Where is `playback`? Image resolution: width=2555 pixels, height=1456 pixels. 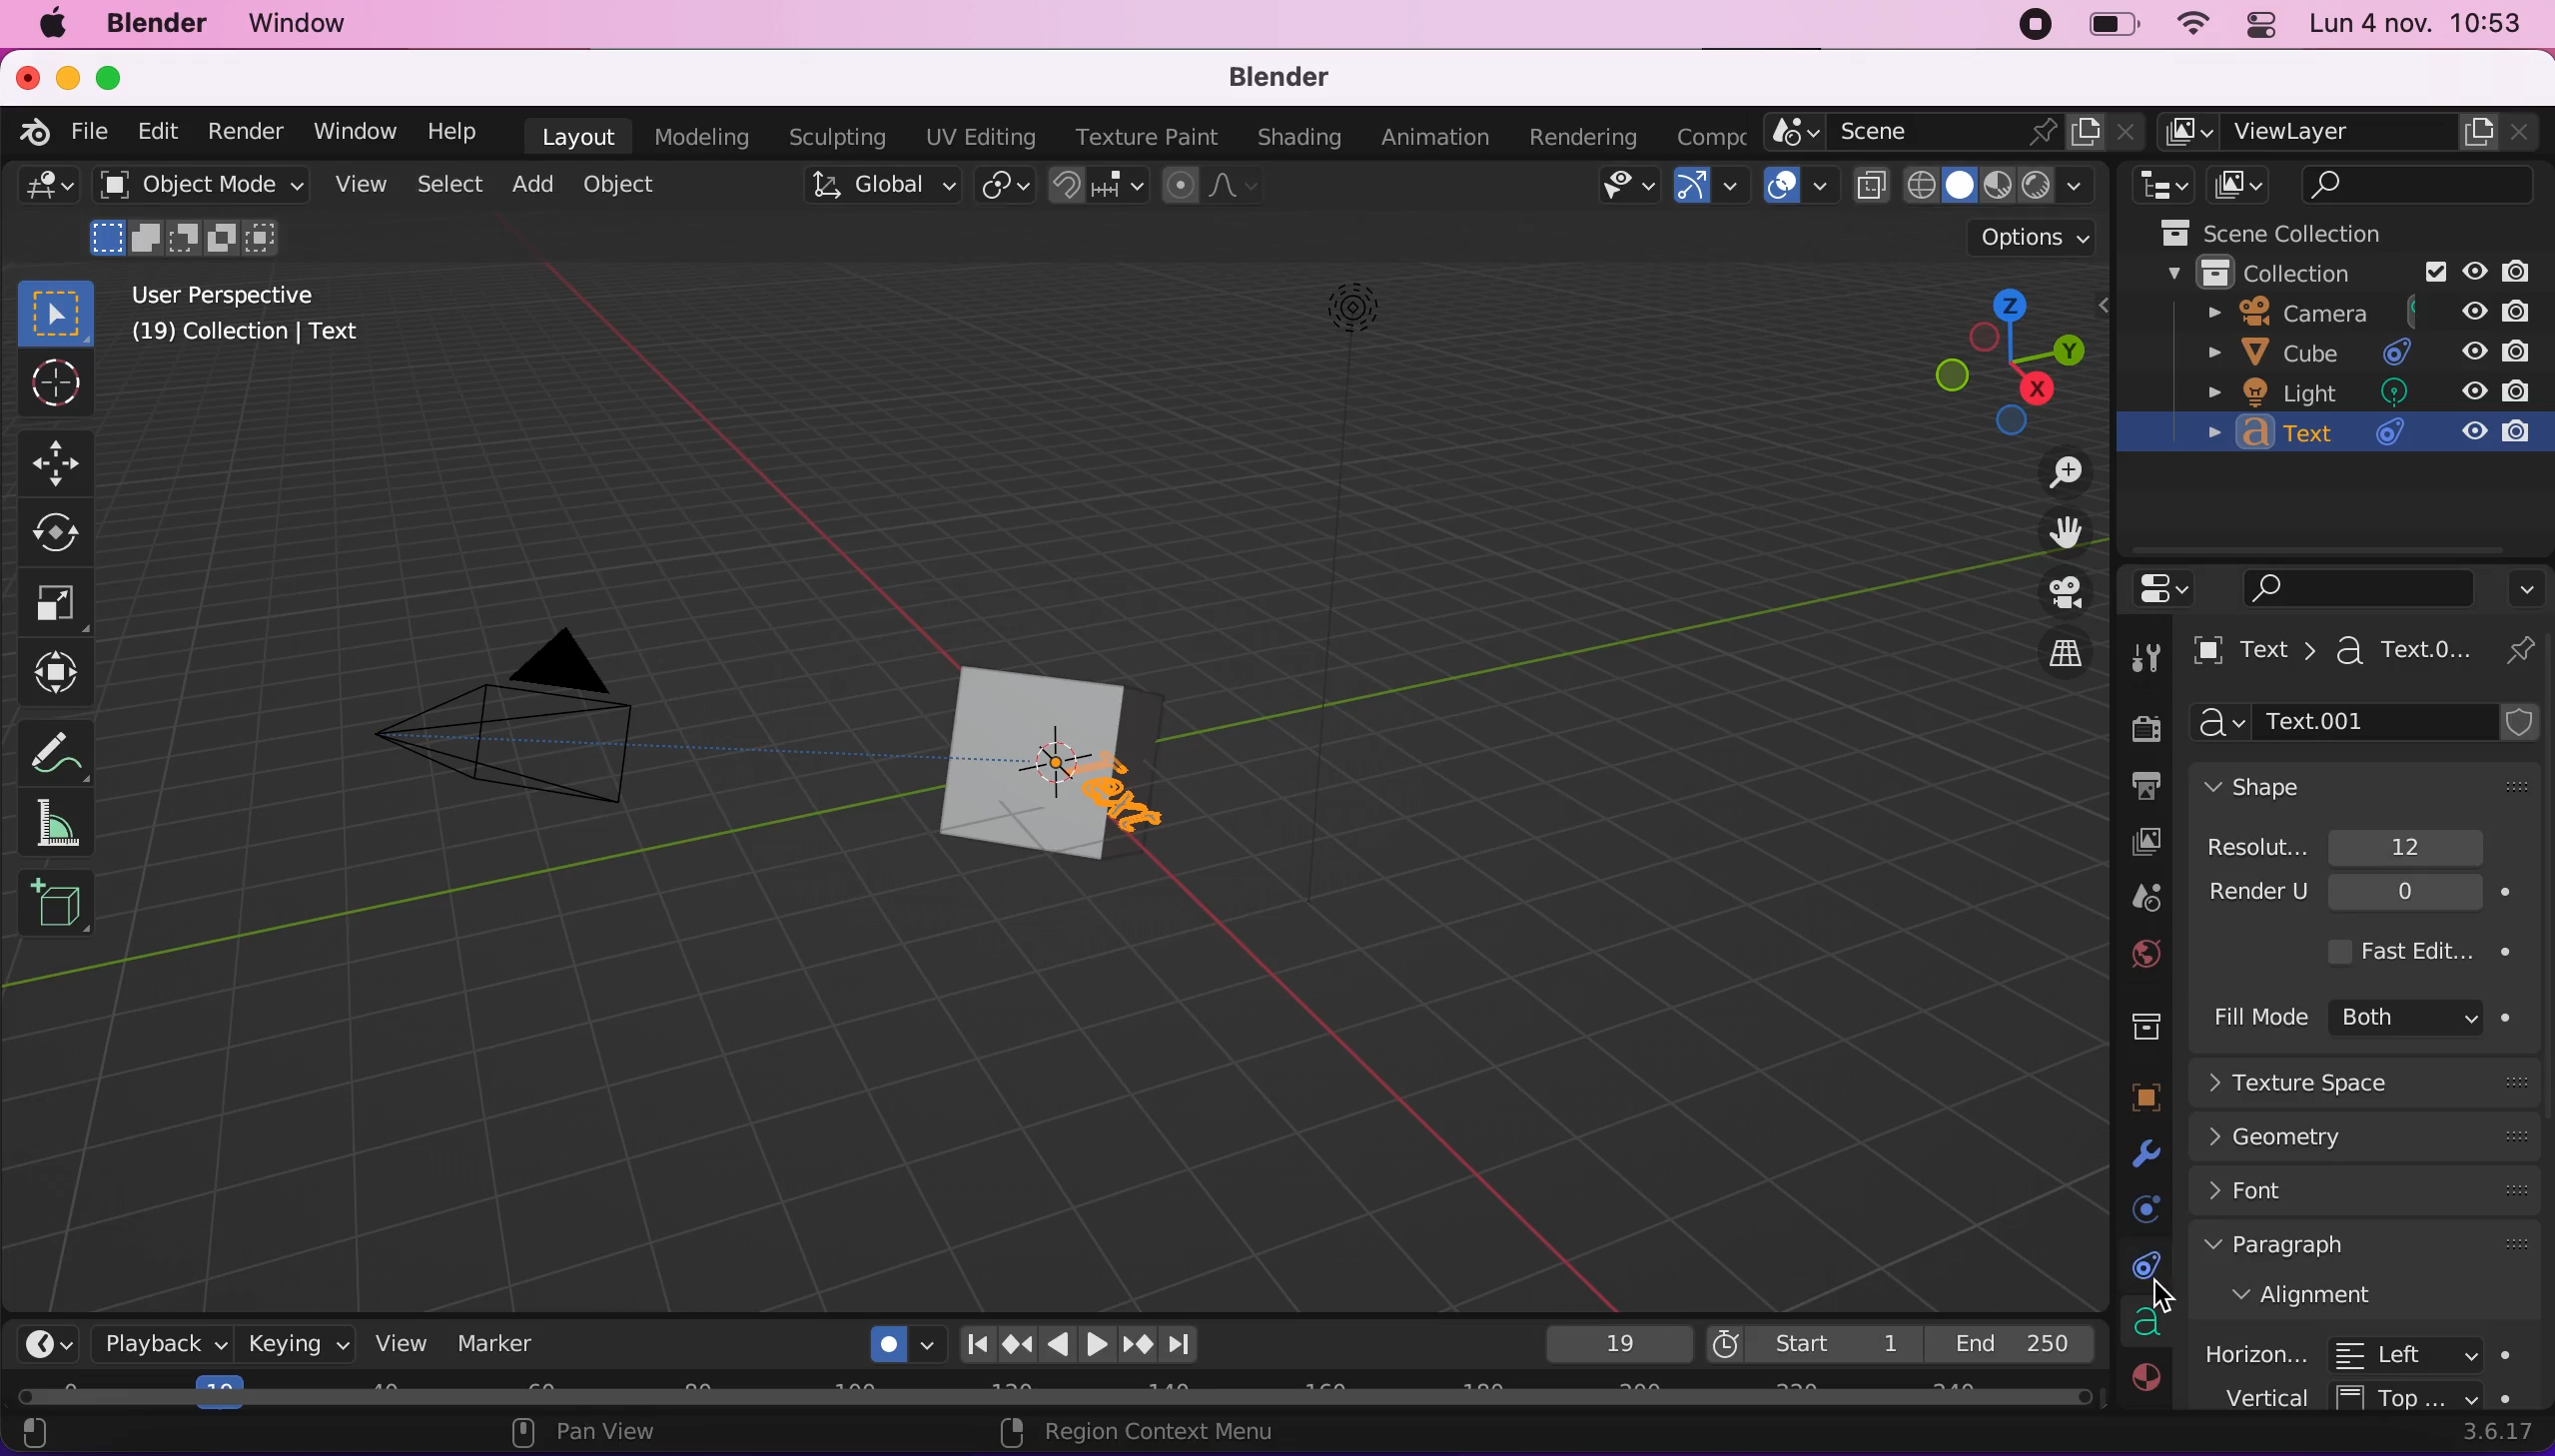
playback is located at coordinates (166, 1347).